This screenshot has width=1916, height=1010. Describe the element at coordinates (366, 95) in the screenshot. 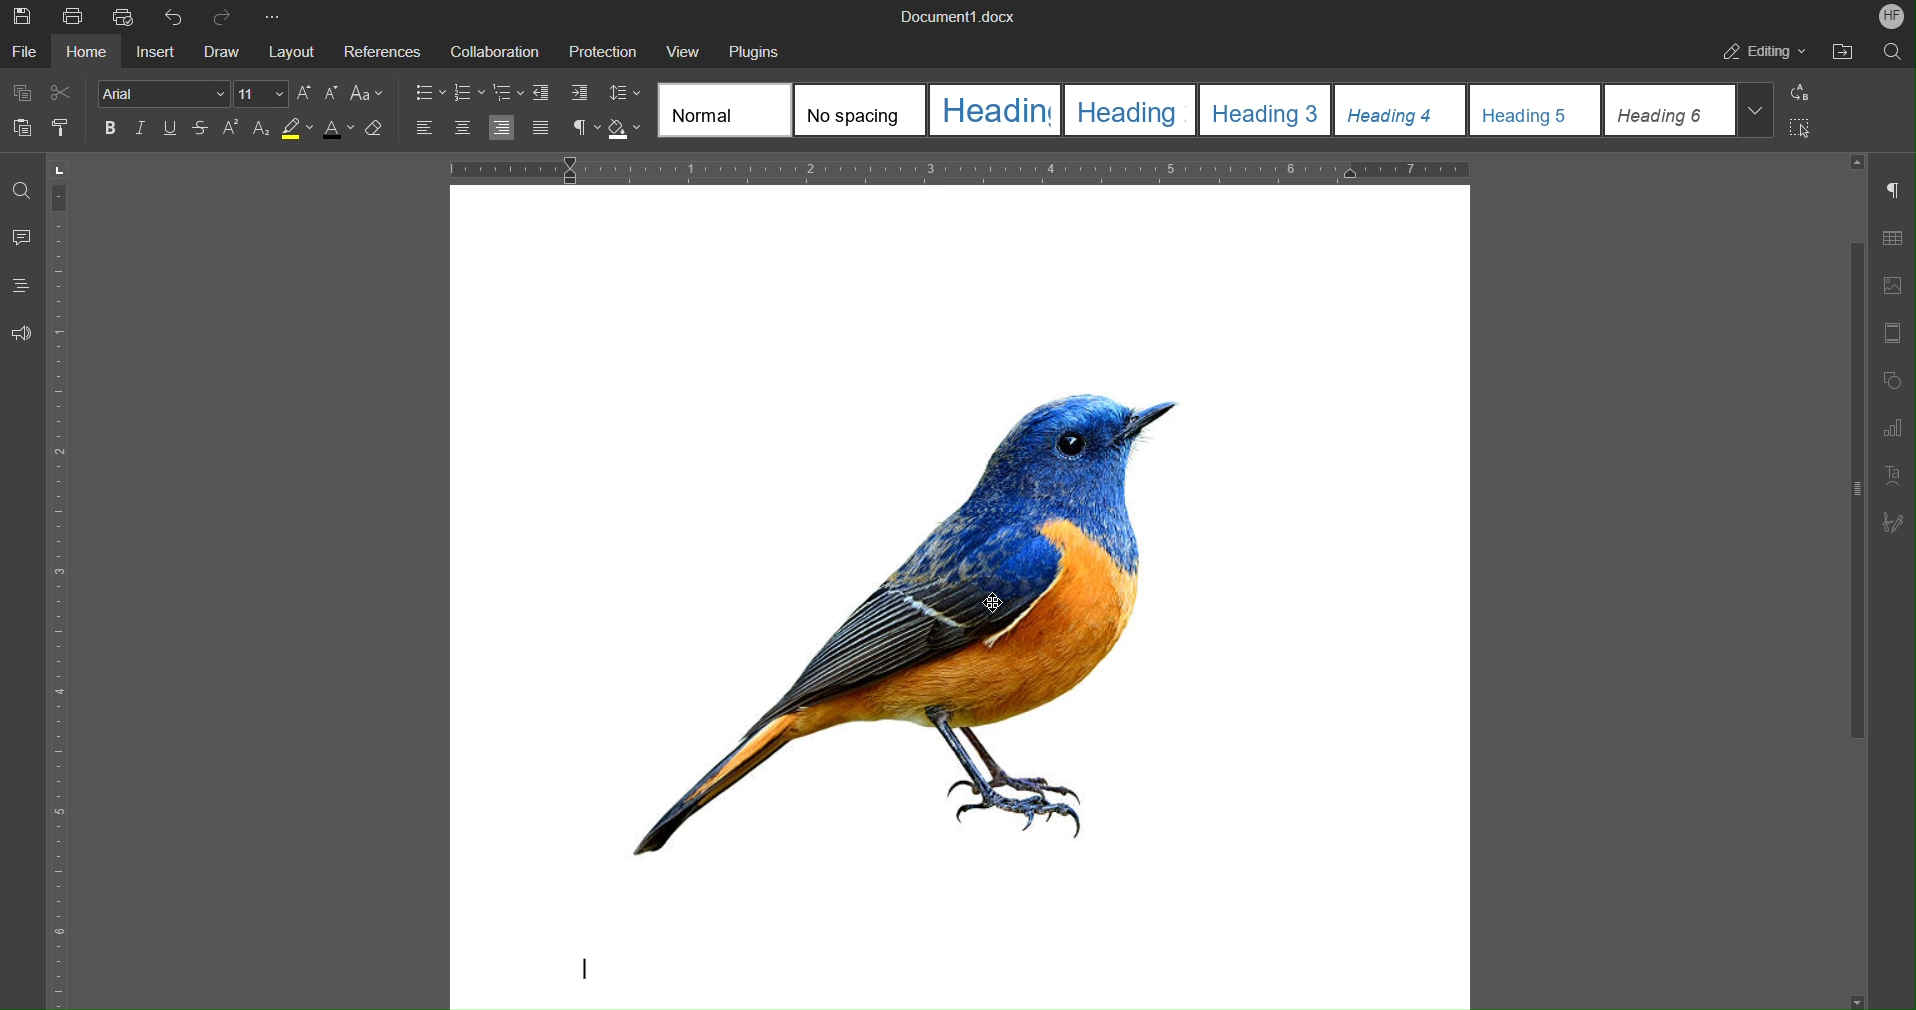

I see `Text Case` at that location.